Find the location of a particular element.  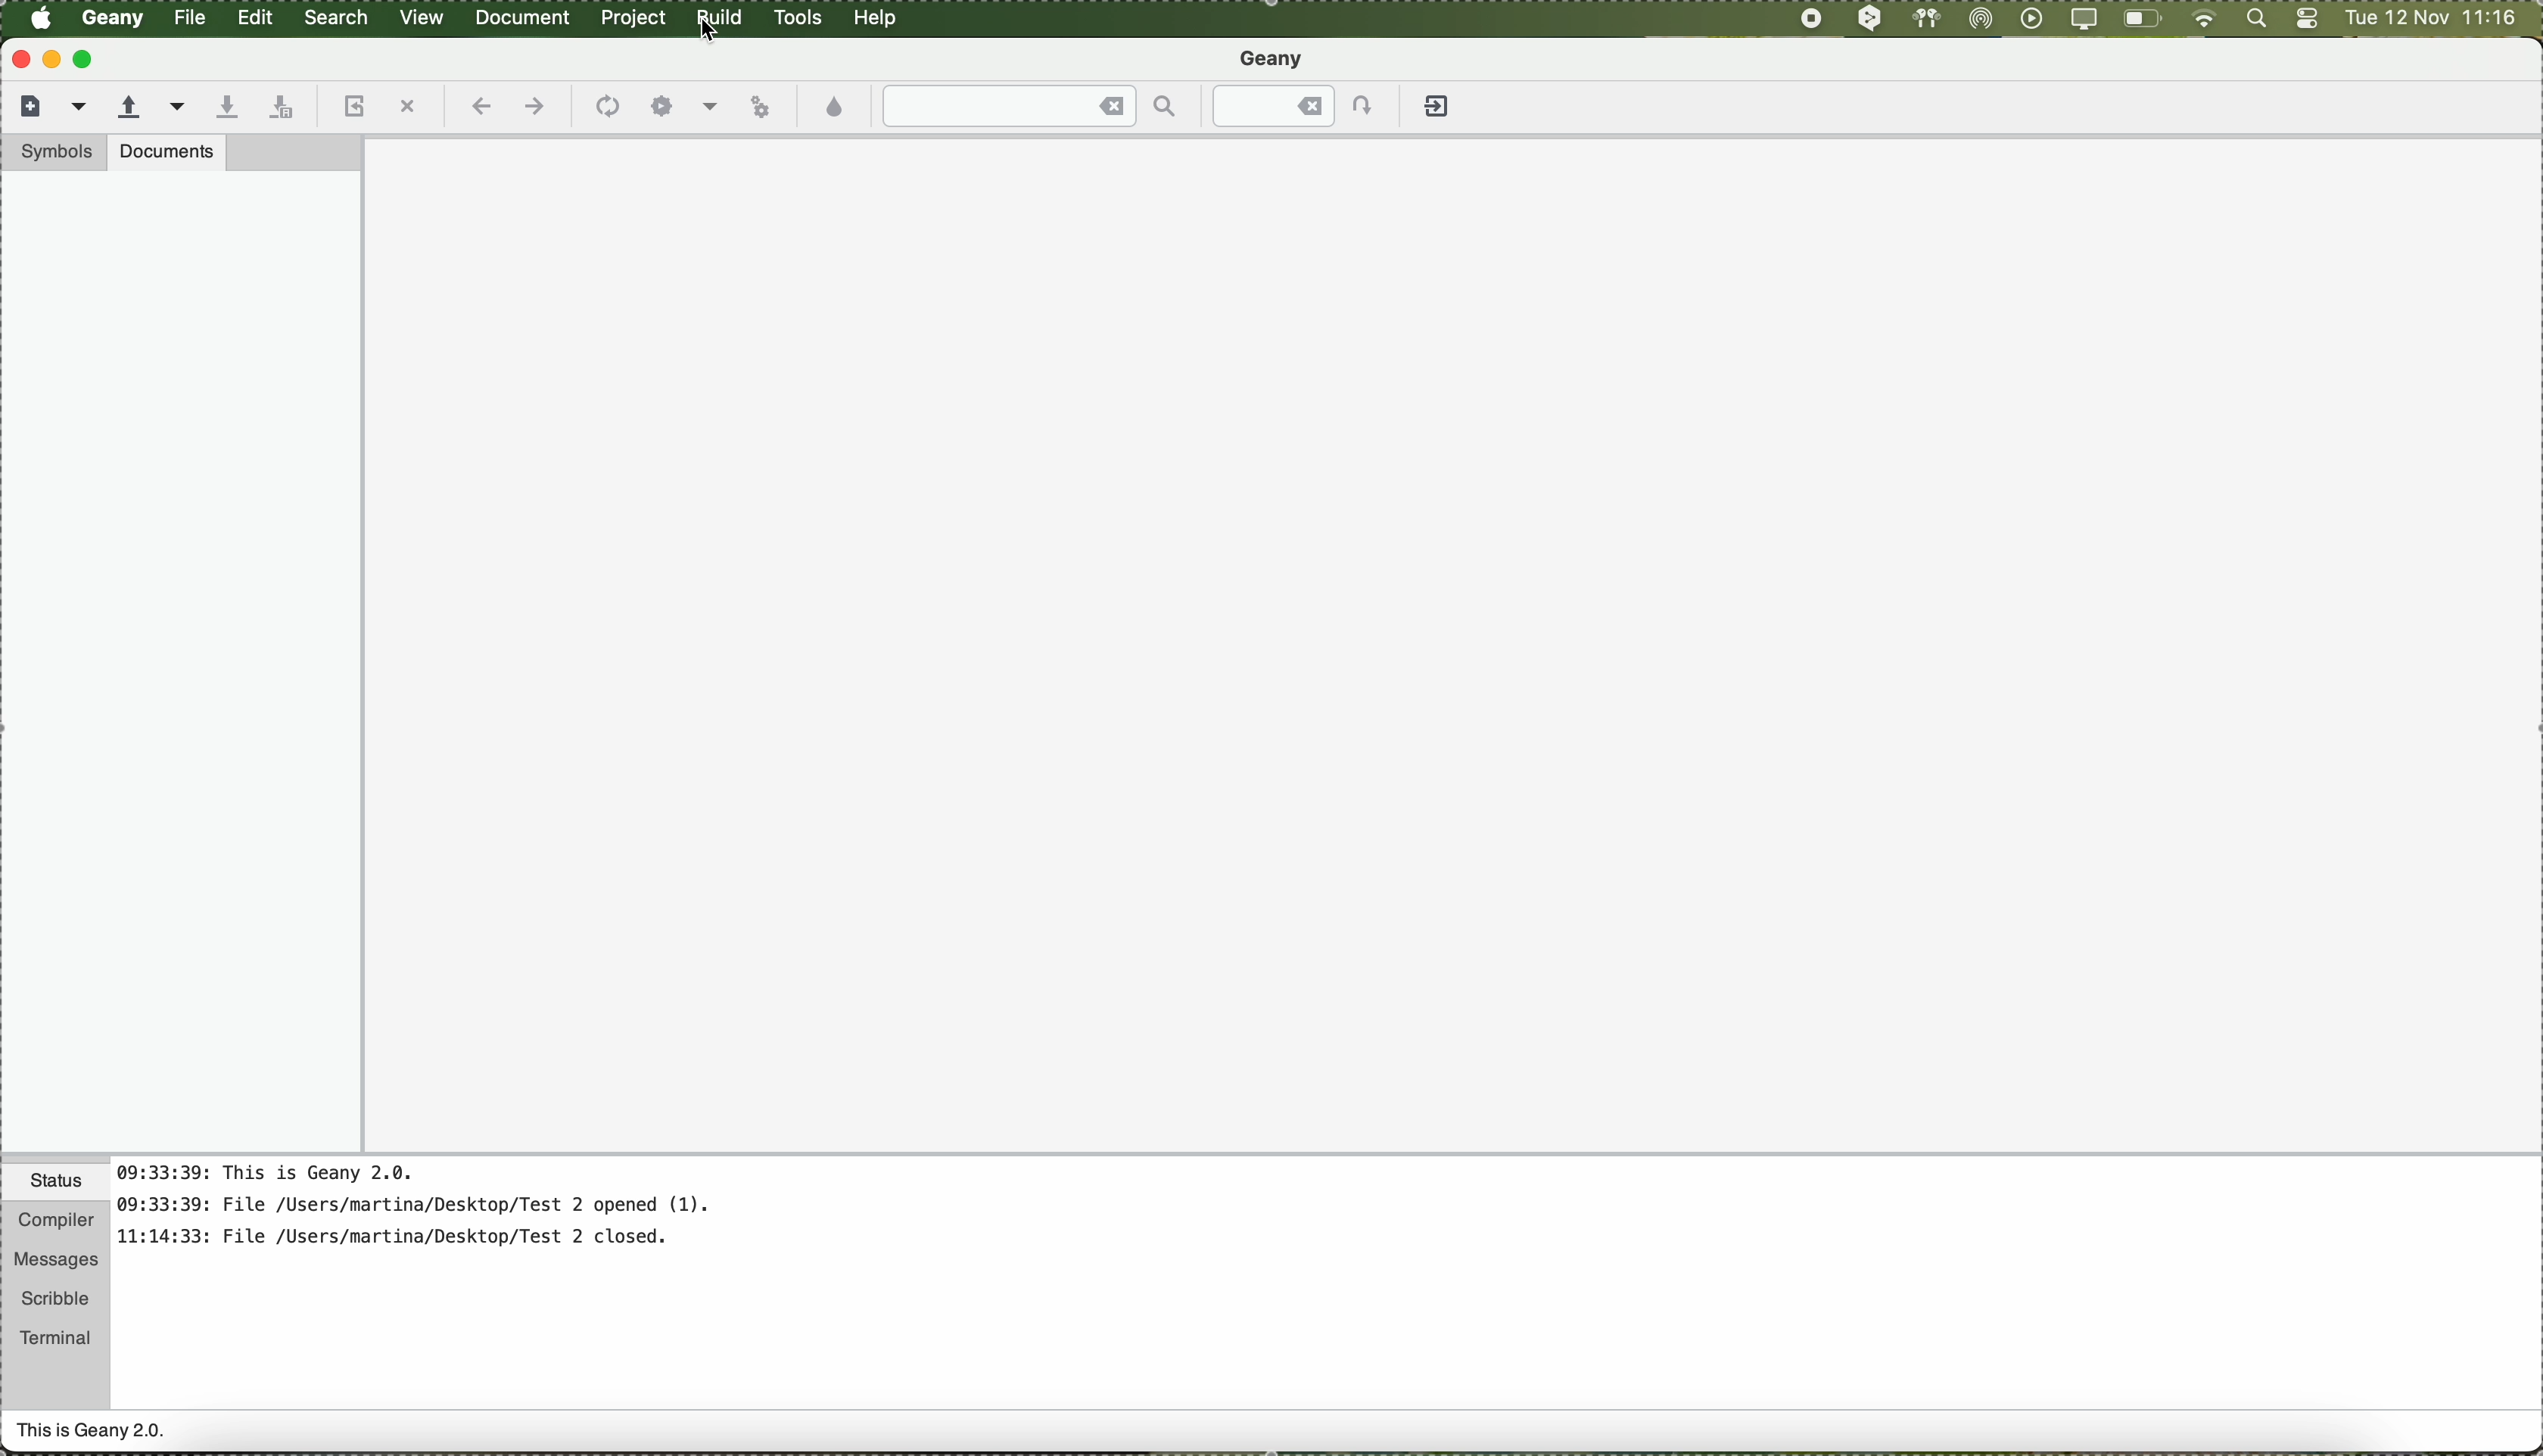

controls is located at coordinates (2307, 20).